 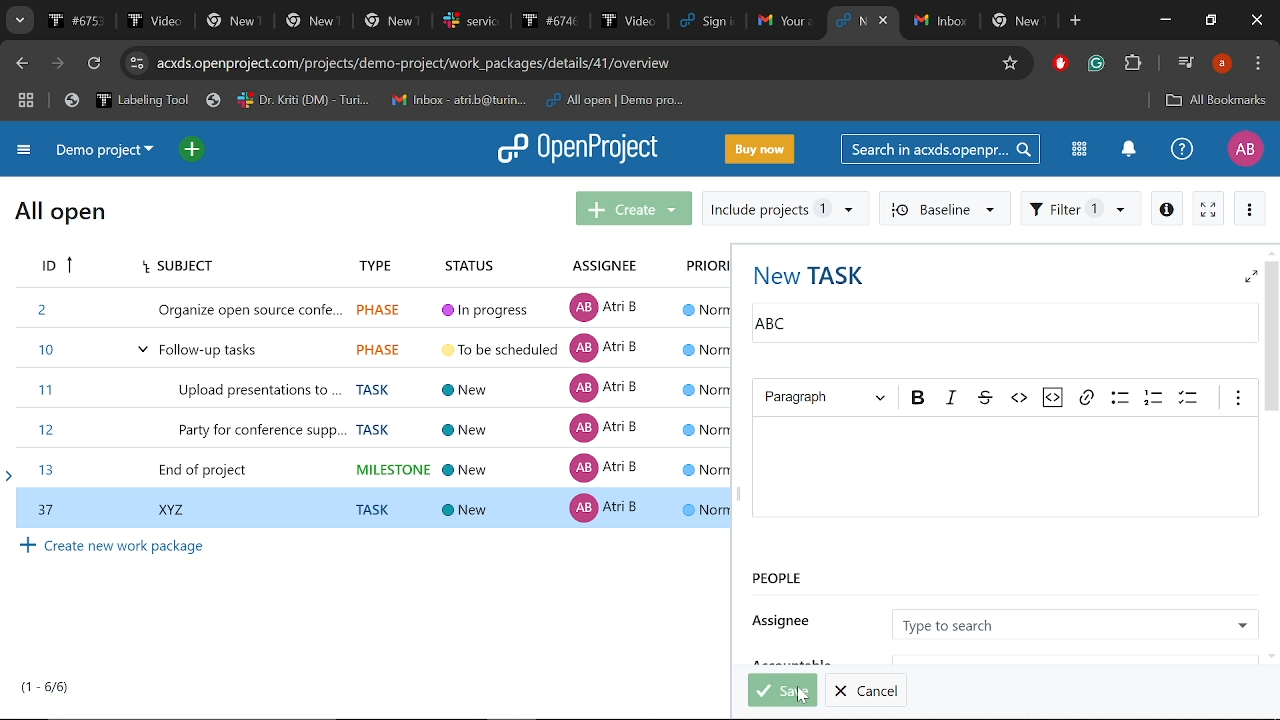 I want to click on Tab group, so click(x=27, y=102).